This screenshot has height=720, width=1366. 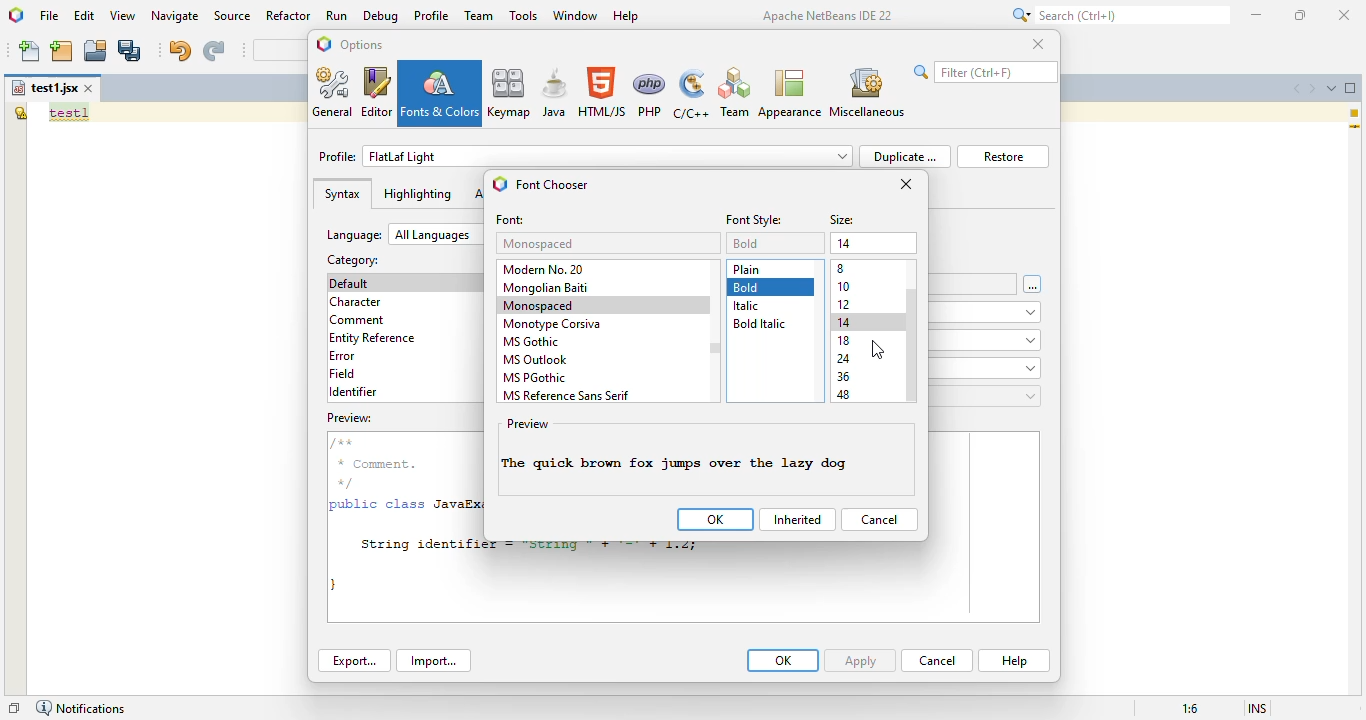 I want to click on maximize, so click(x=1301, y=15).